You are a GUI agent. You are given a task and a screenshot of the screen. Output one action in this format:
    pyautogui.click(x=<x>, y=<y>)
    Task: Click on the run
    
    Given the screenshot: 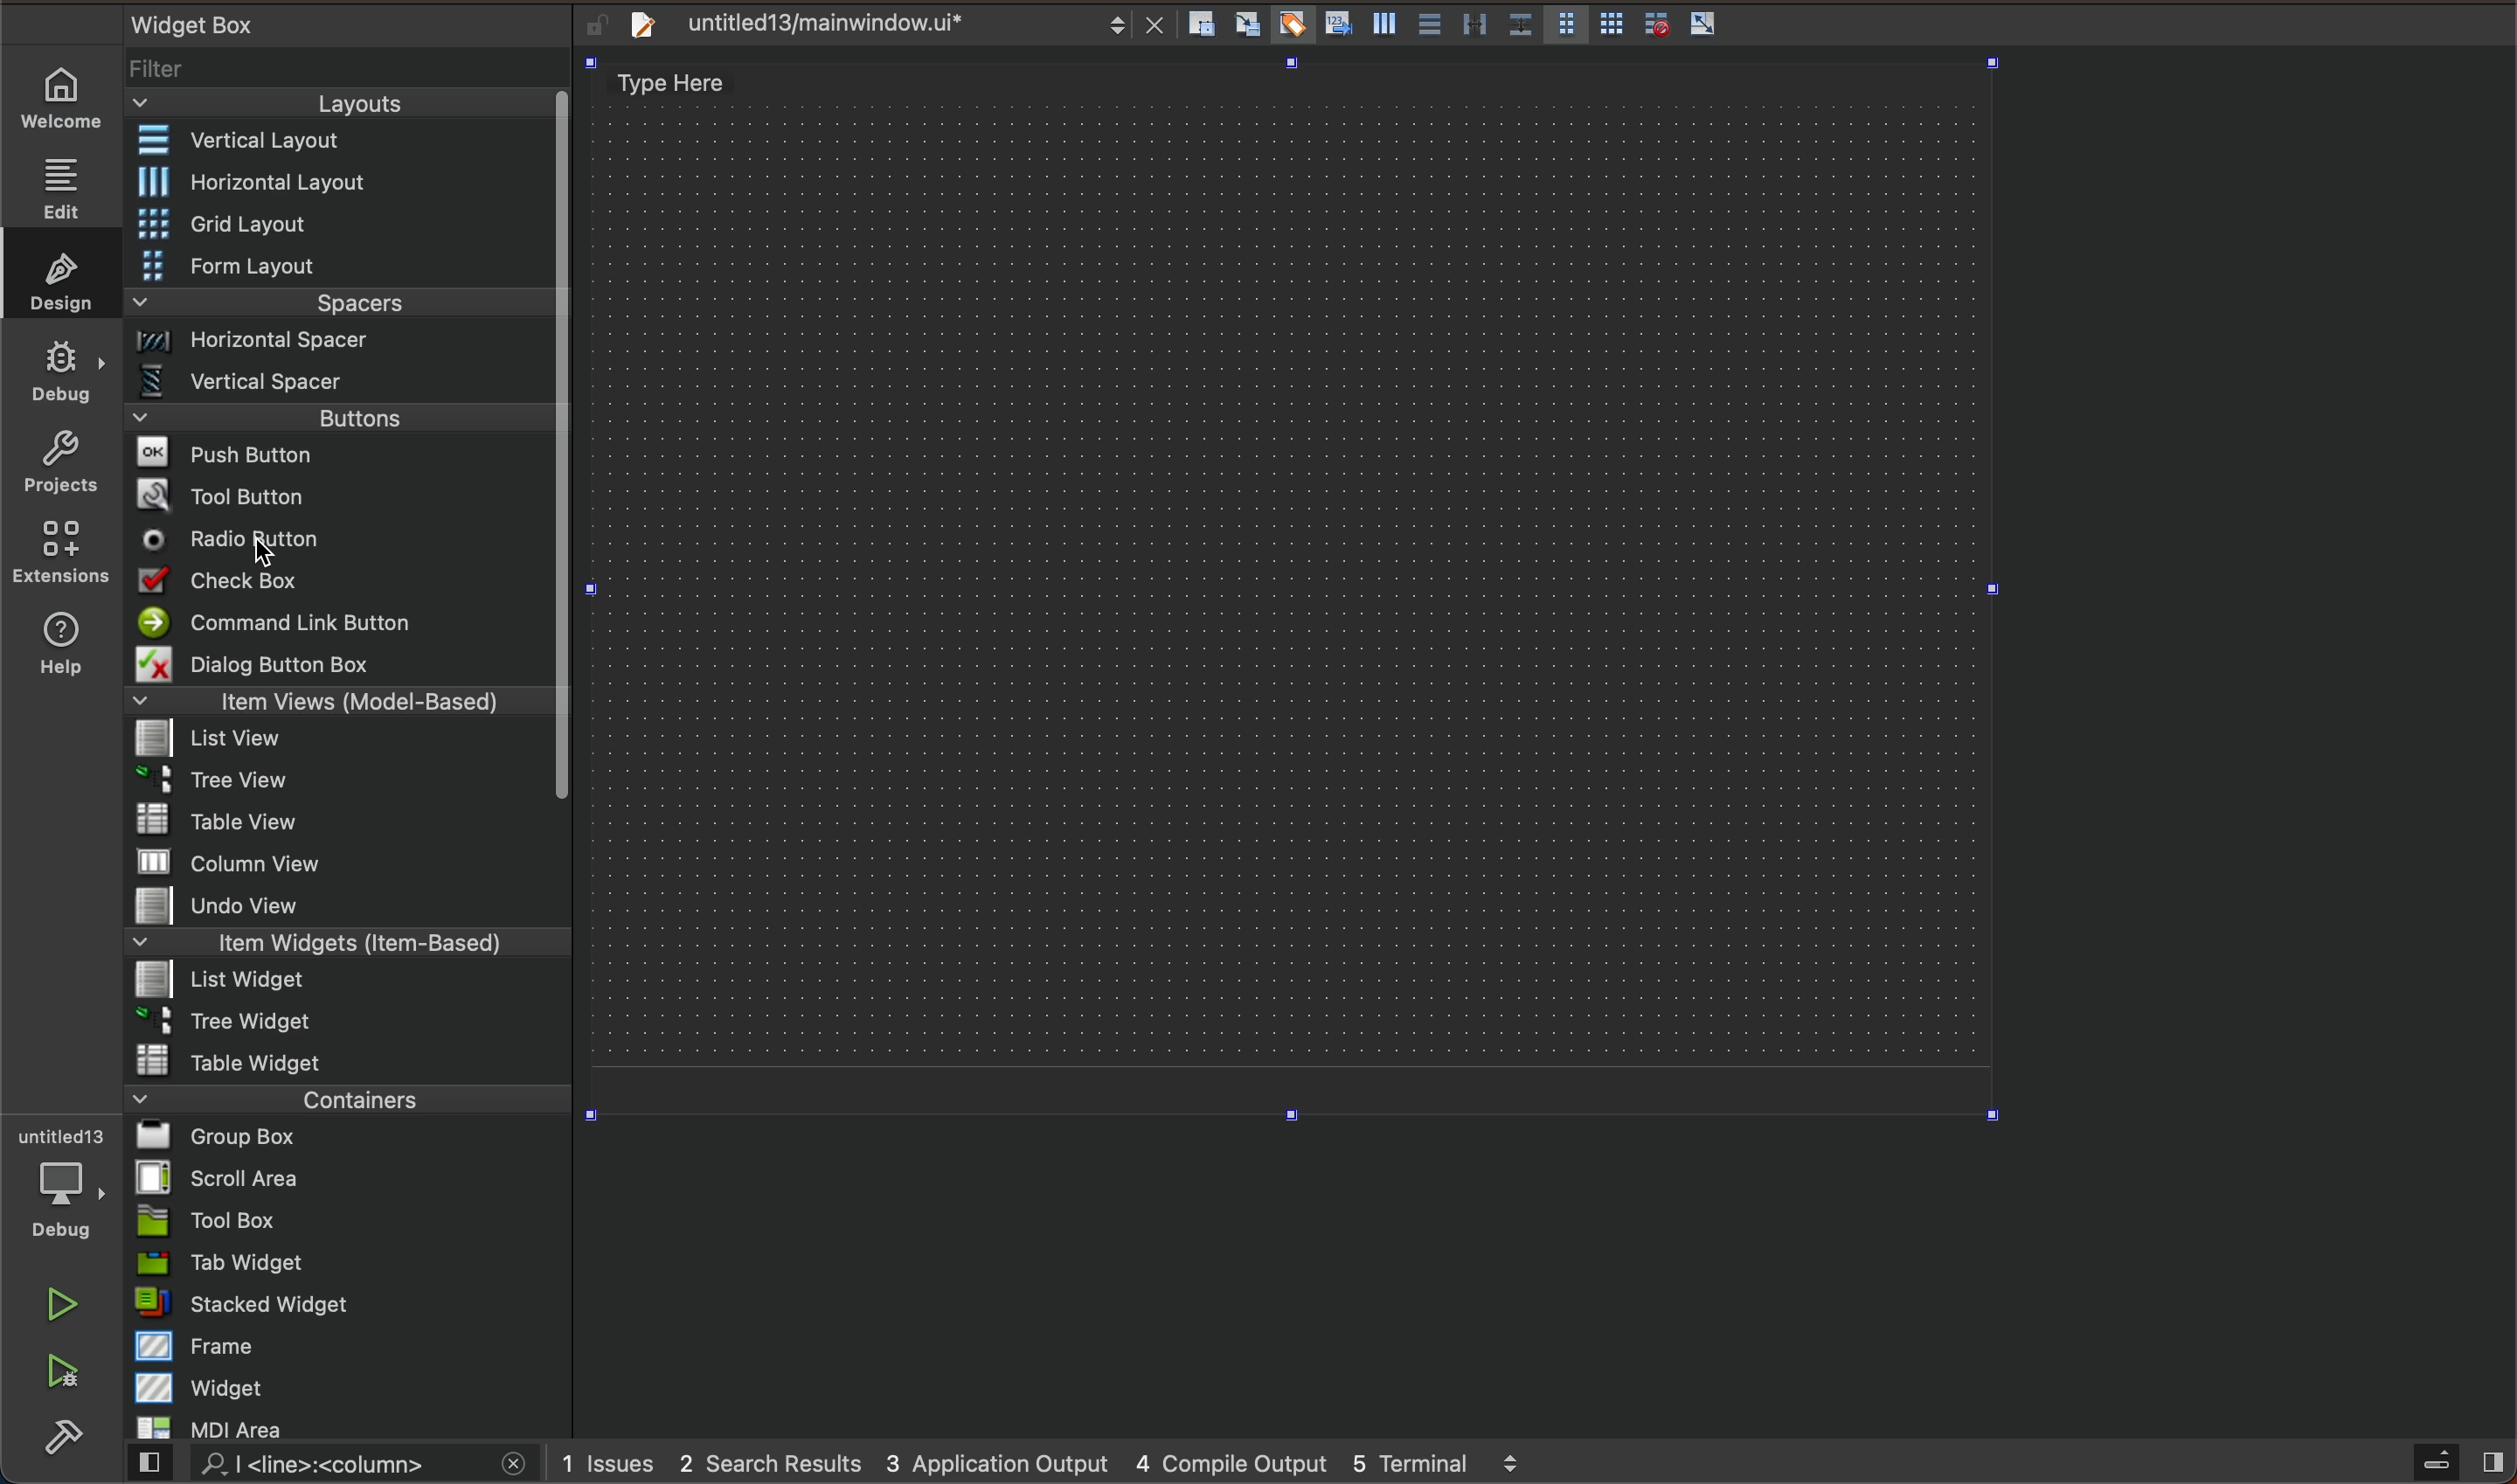 What is the action you would take?
    pyautogui.click(x=65, y=1304)
    